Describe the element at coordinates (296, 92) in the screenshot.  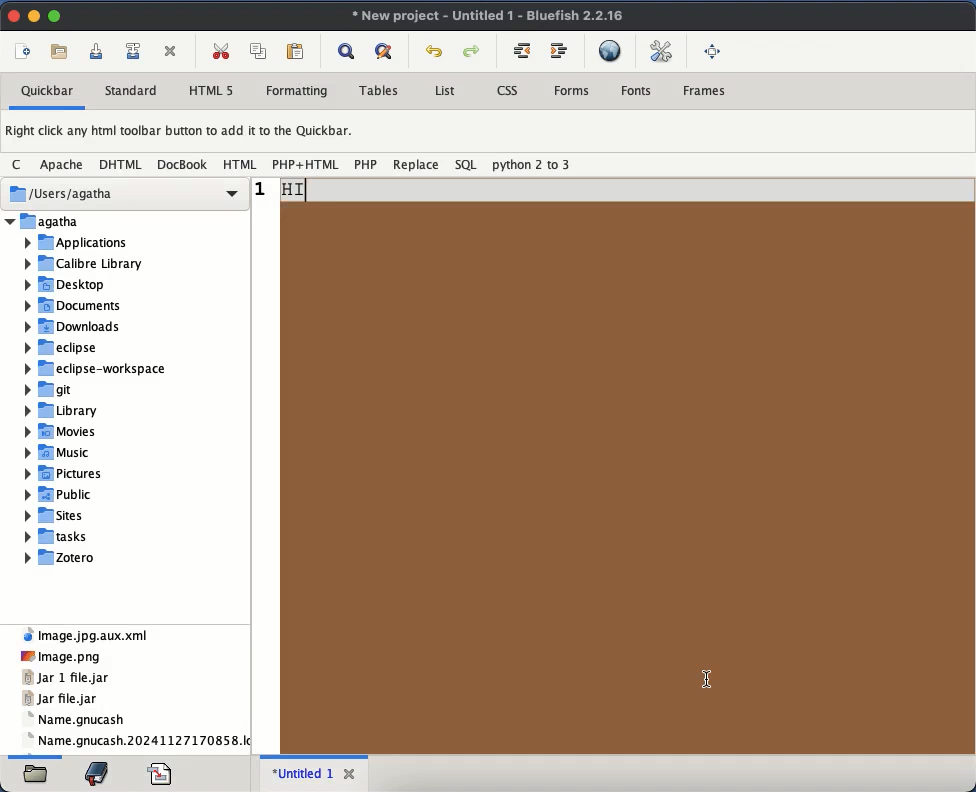
I see `formatting` at that location.